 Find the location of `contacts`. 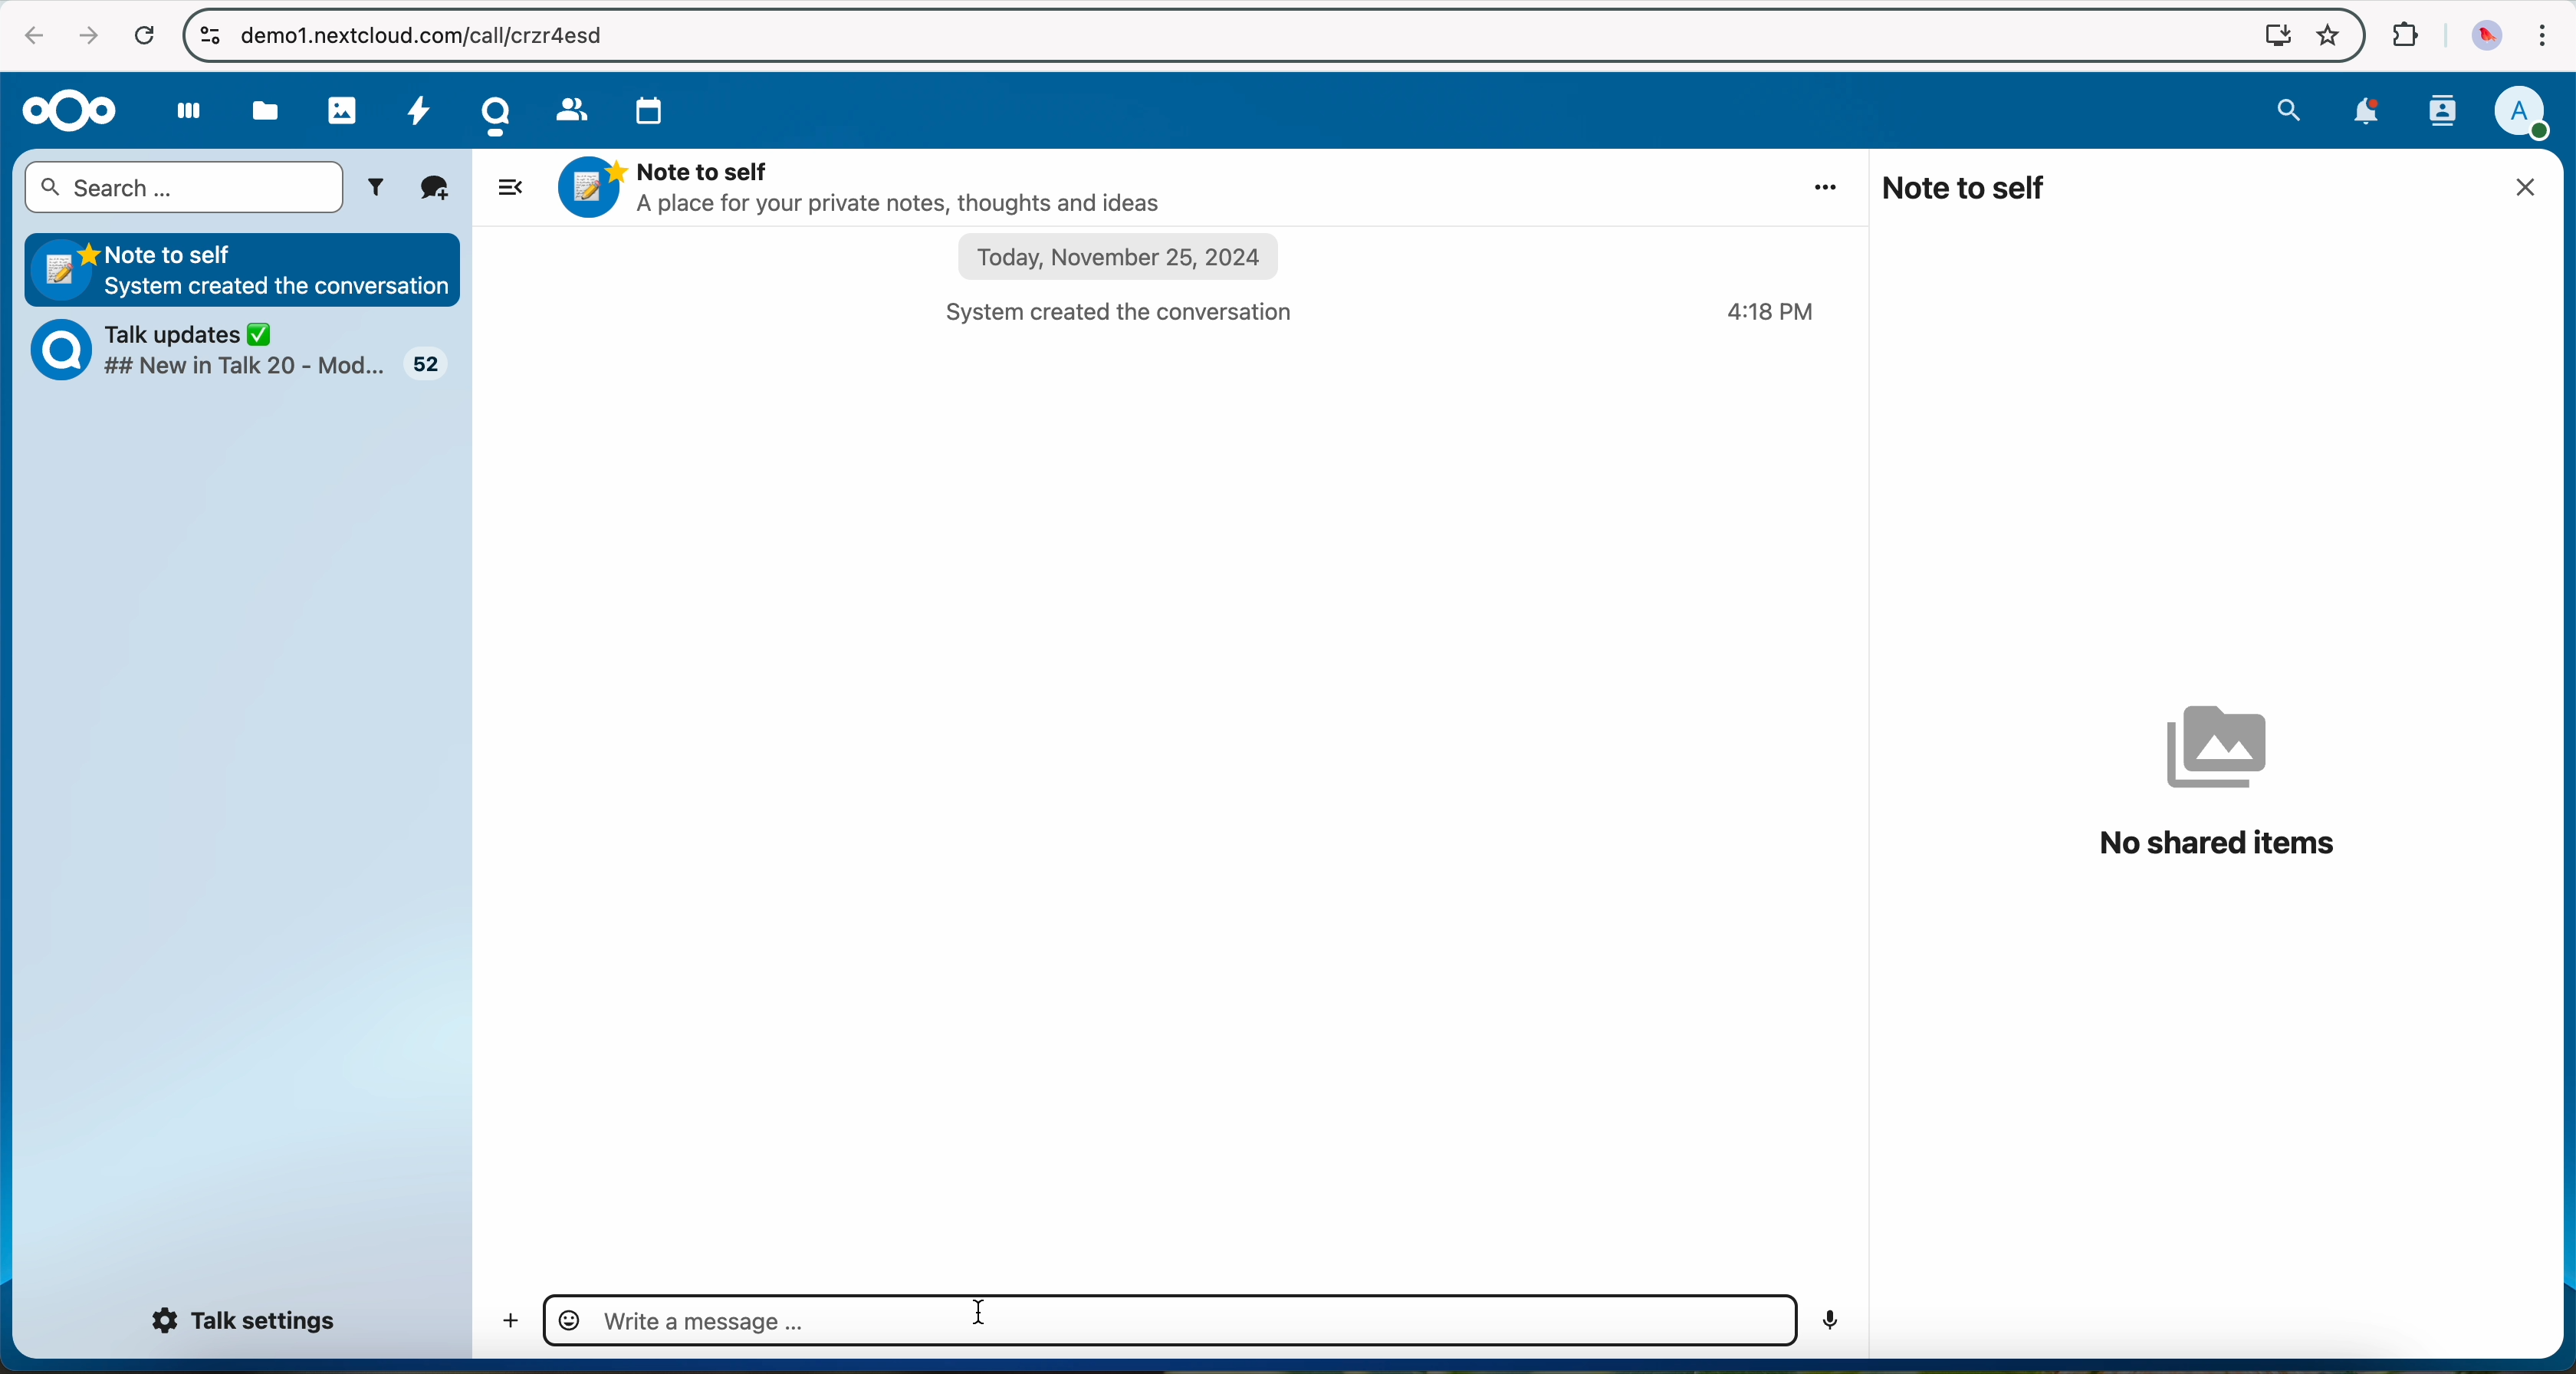

contacts is located at coordinates (570, 108).